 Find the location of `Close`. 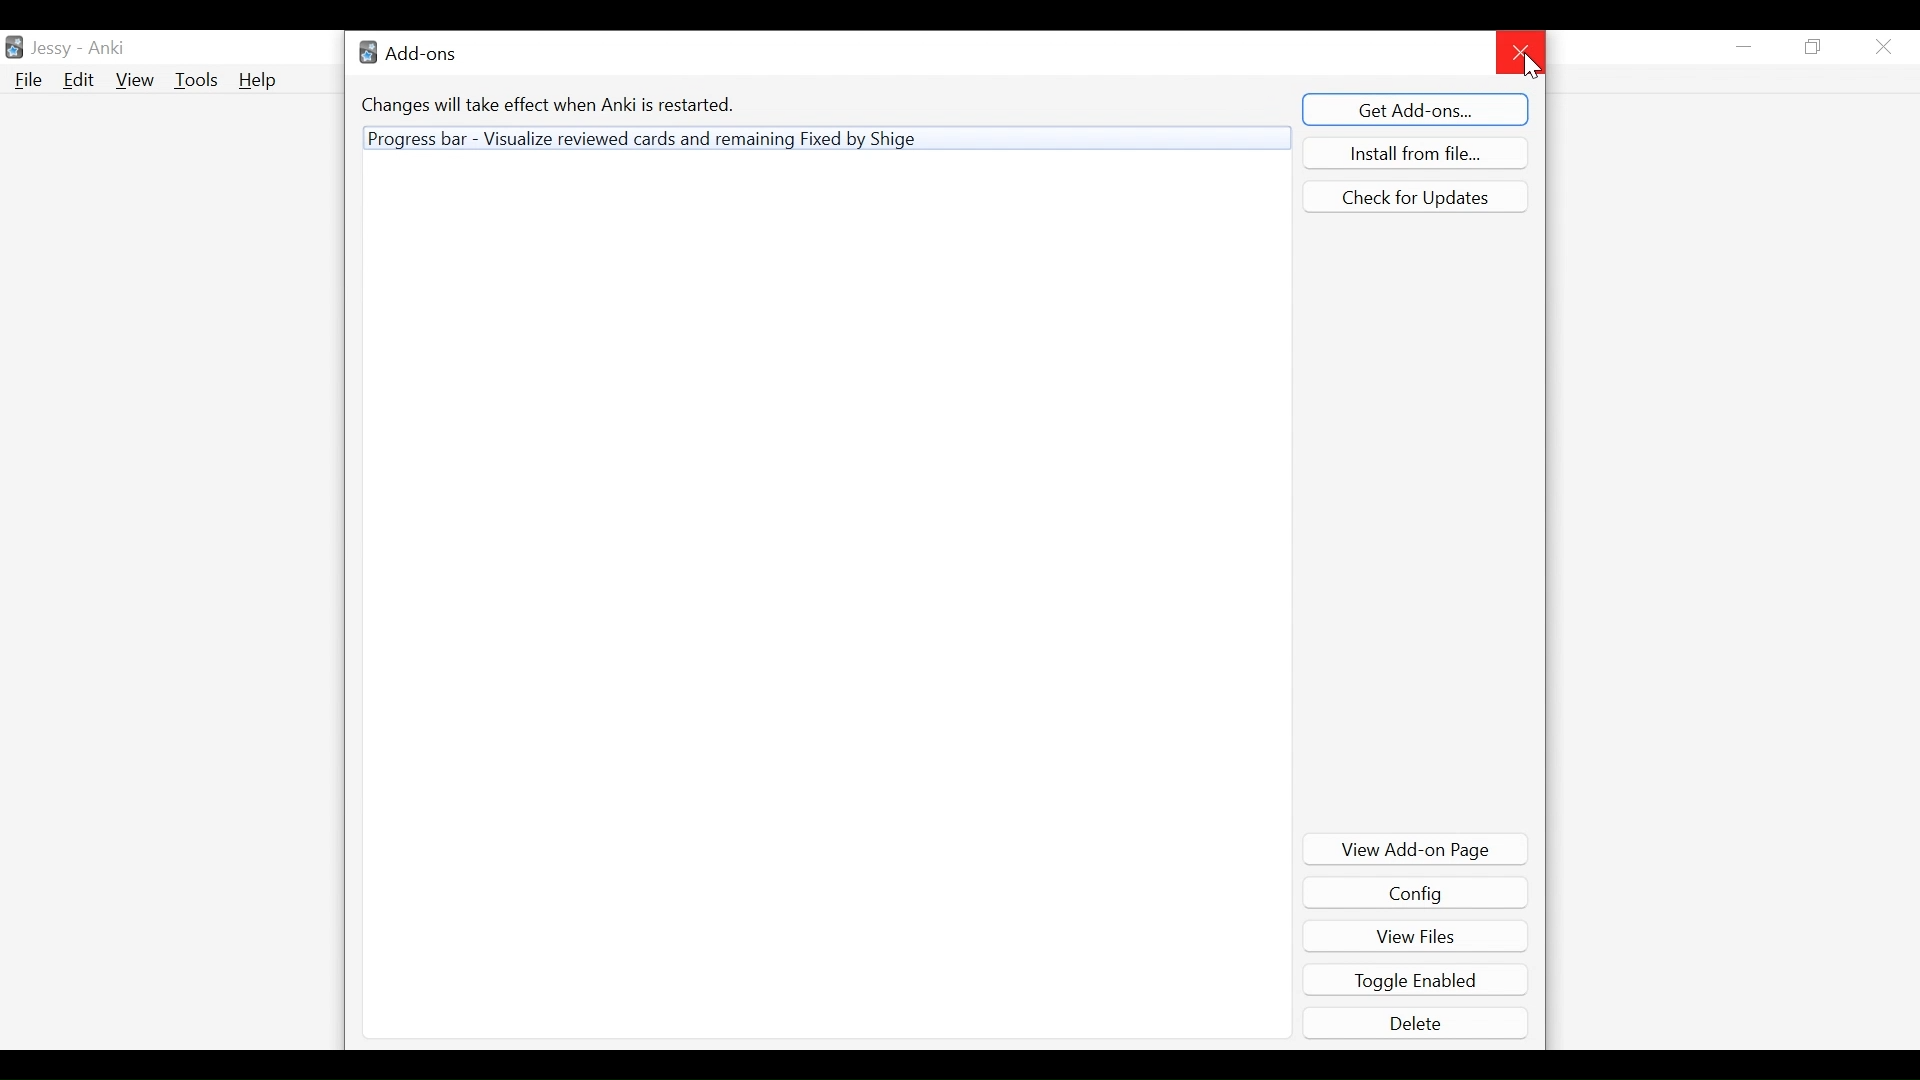

Close is located at coordinates (1883, 48).